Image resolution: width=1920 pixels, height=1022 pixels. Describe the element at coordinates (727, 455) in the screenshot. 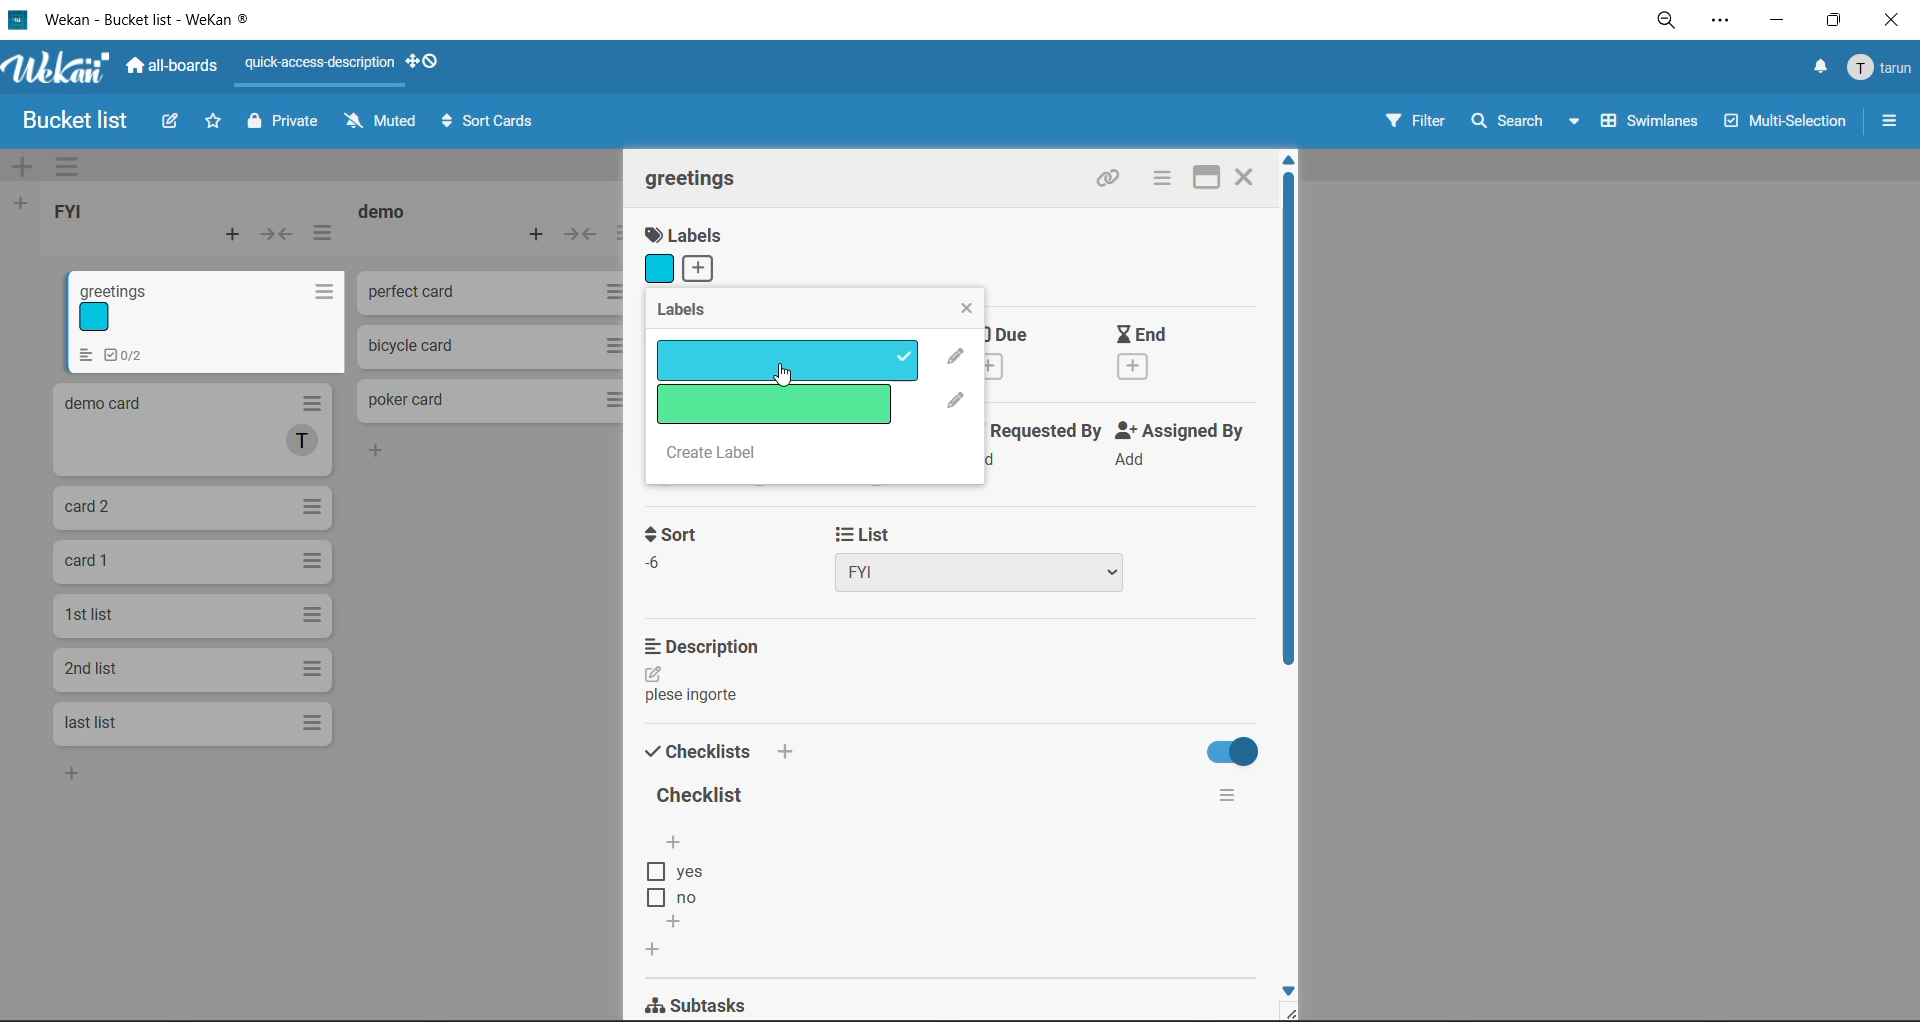

I see `create label` at that location.